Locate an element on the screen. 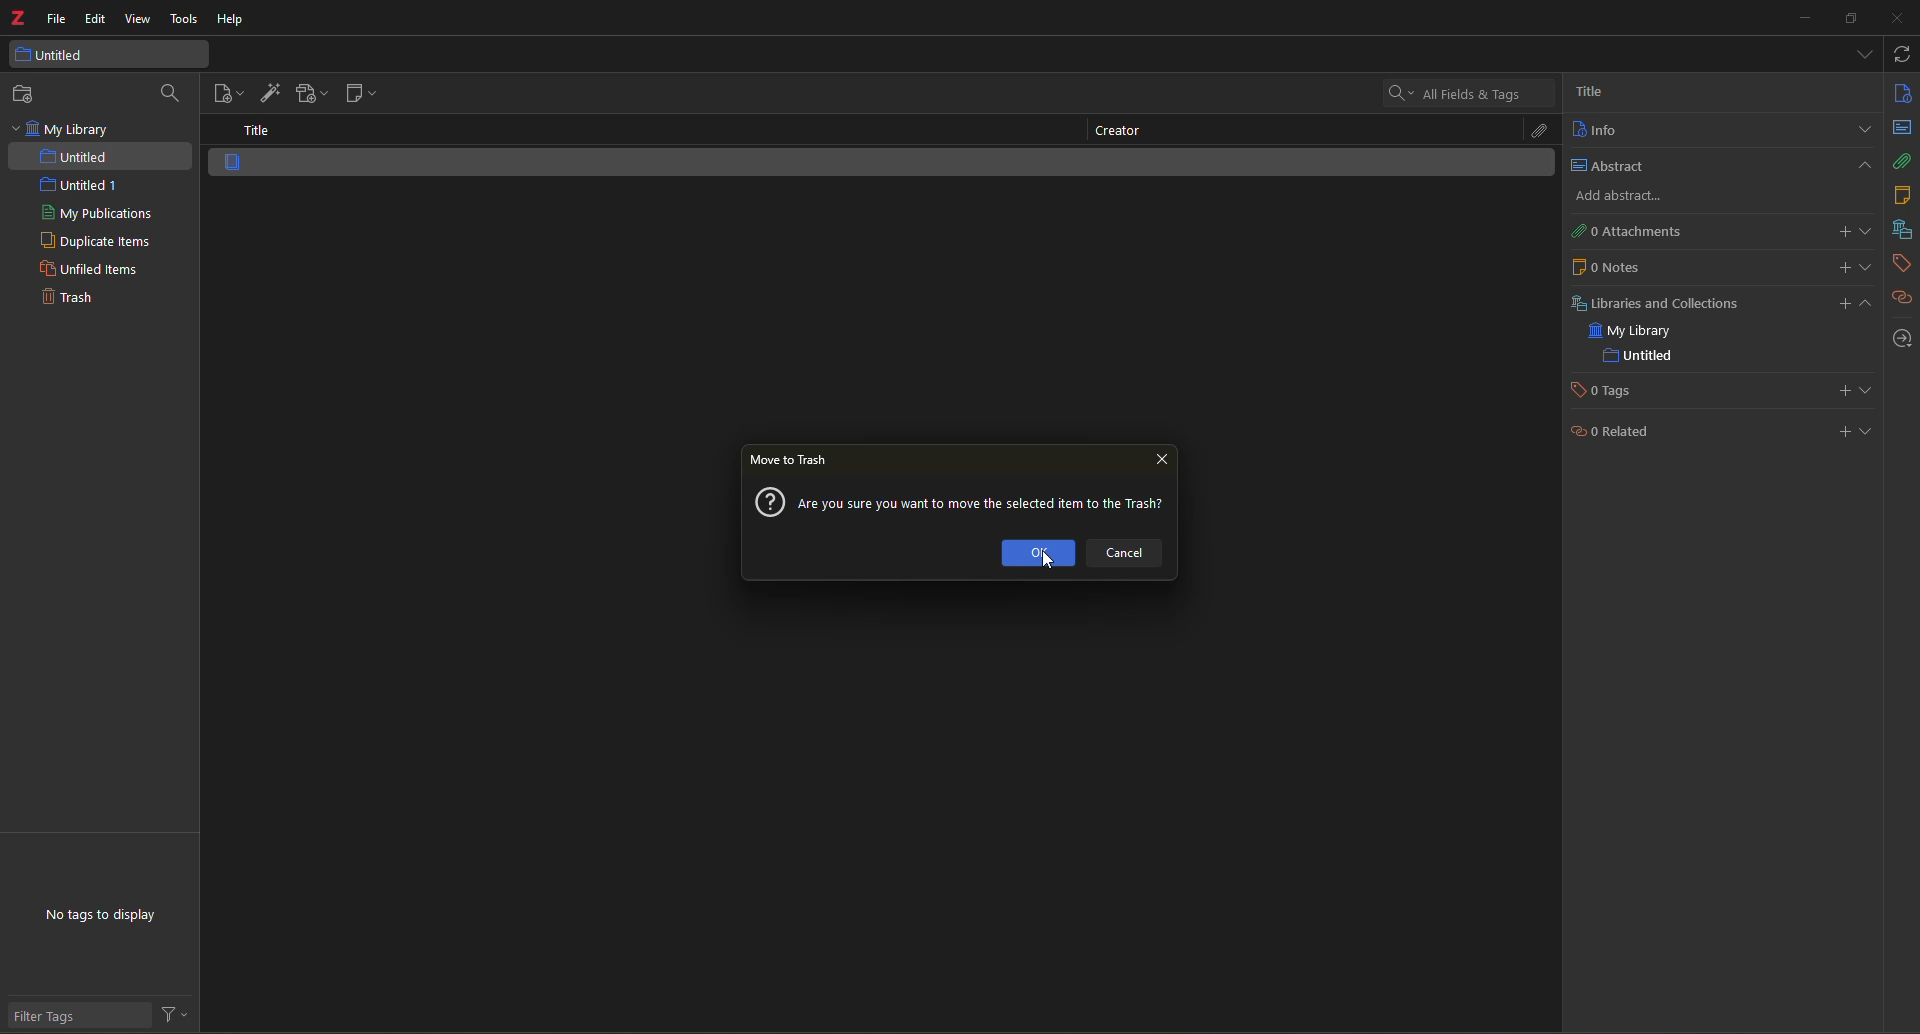 This screenshot has width=1920, height=1034. cursor is located at coordinates (1043, 560).